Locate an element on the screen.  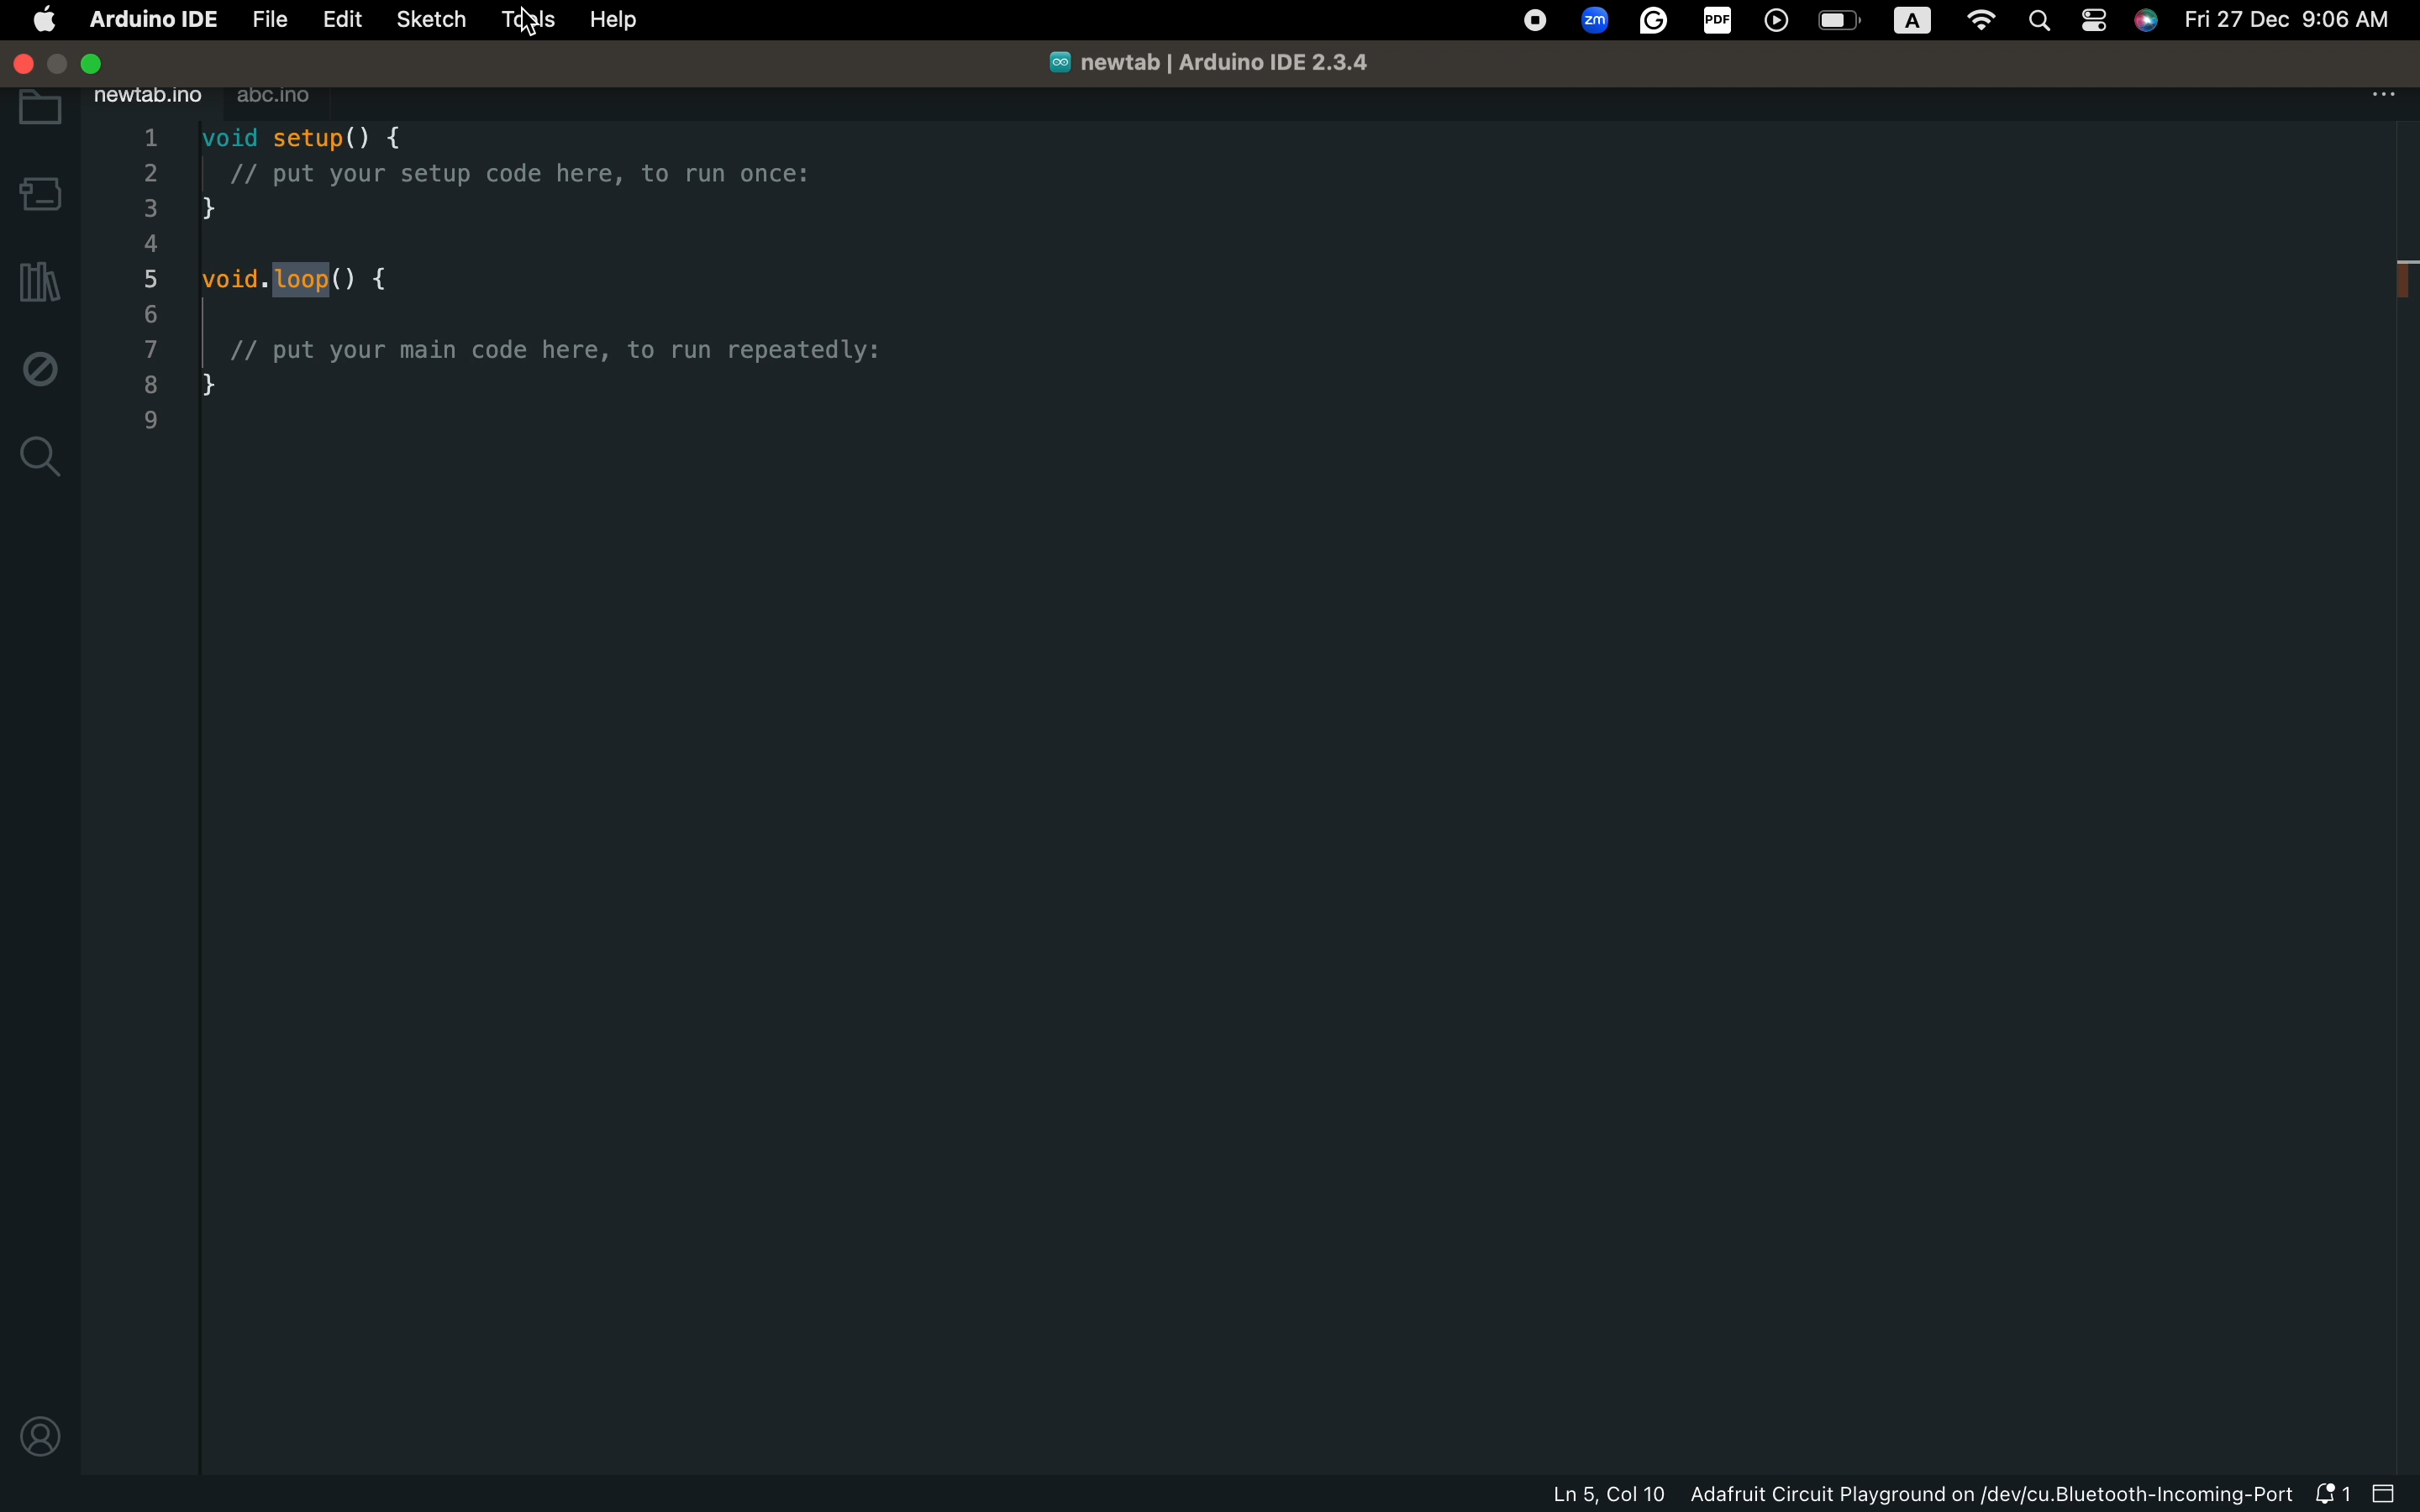
Battery is located at coordinates (1844, 22).